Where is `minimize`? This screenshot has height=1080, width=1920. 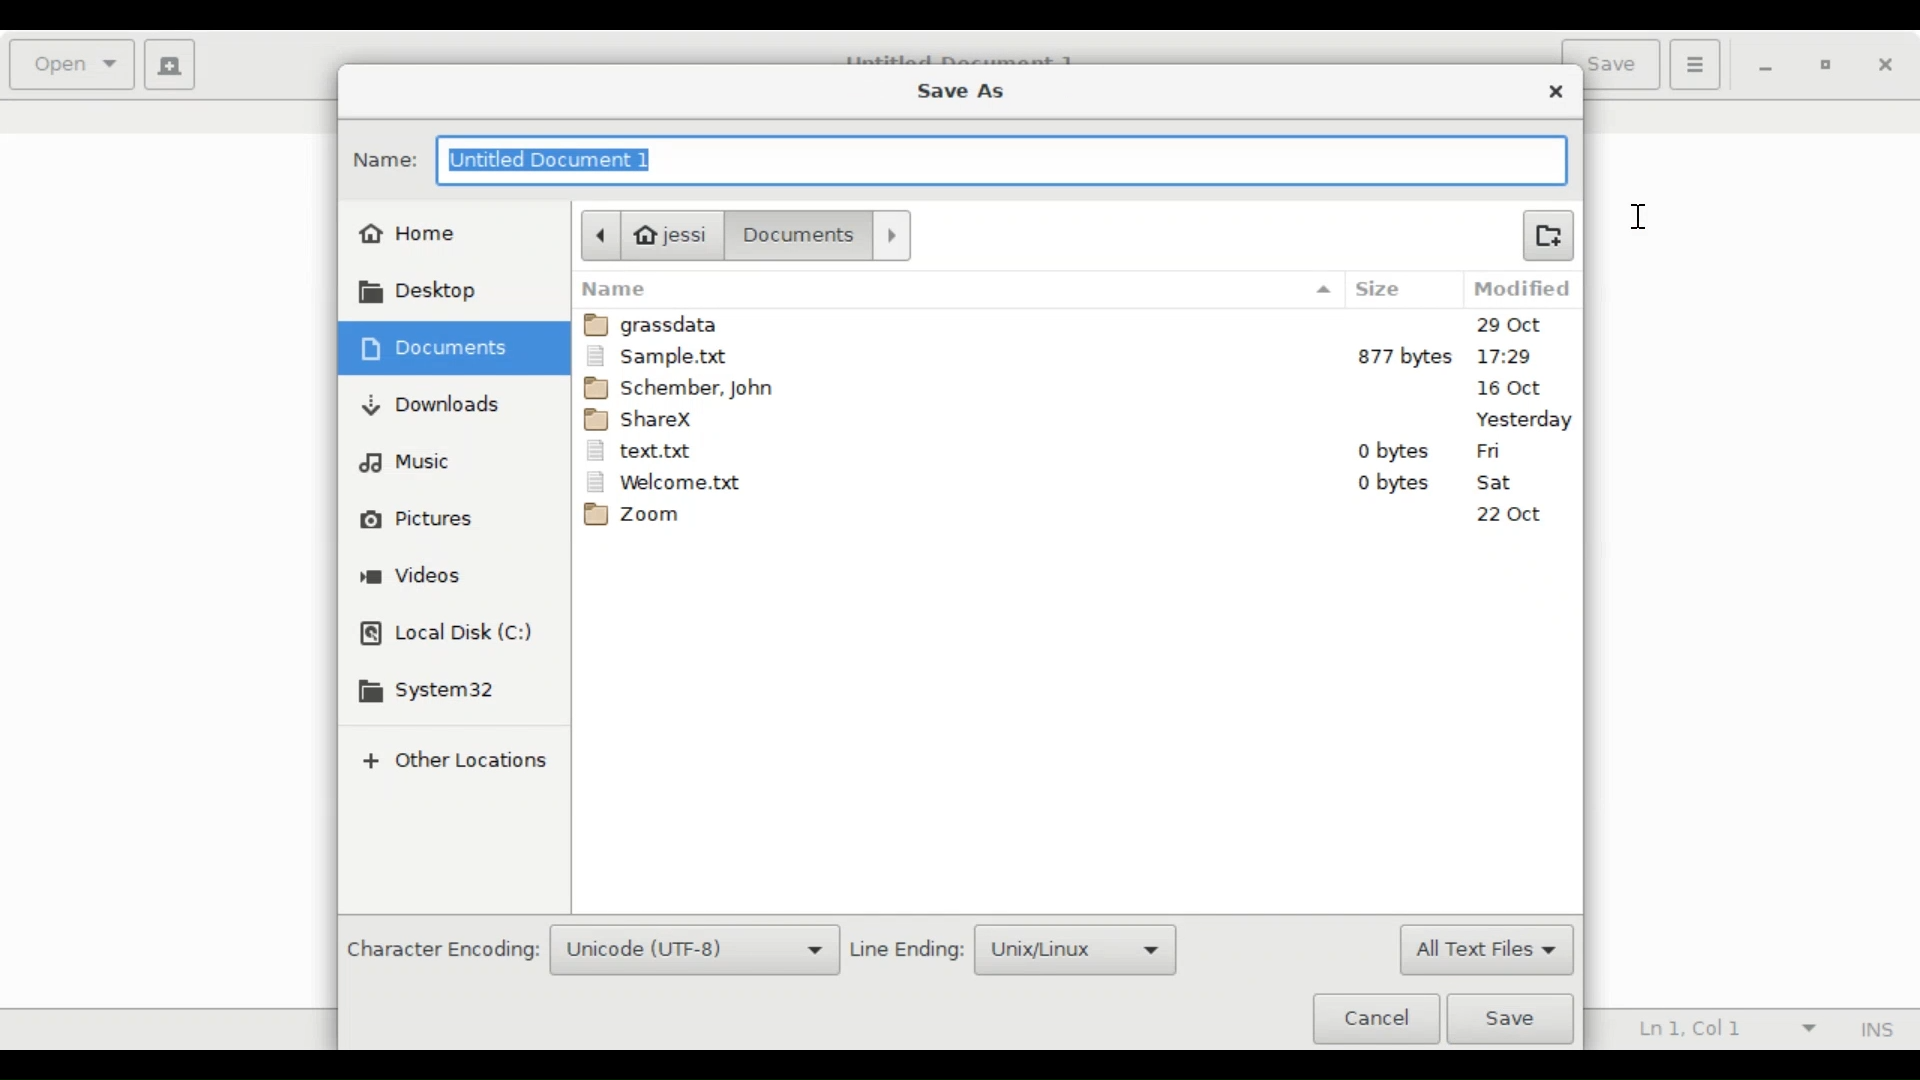
minimize is located at coordinates (1769, 67).